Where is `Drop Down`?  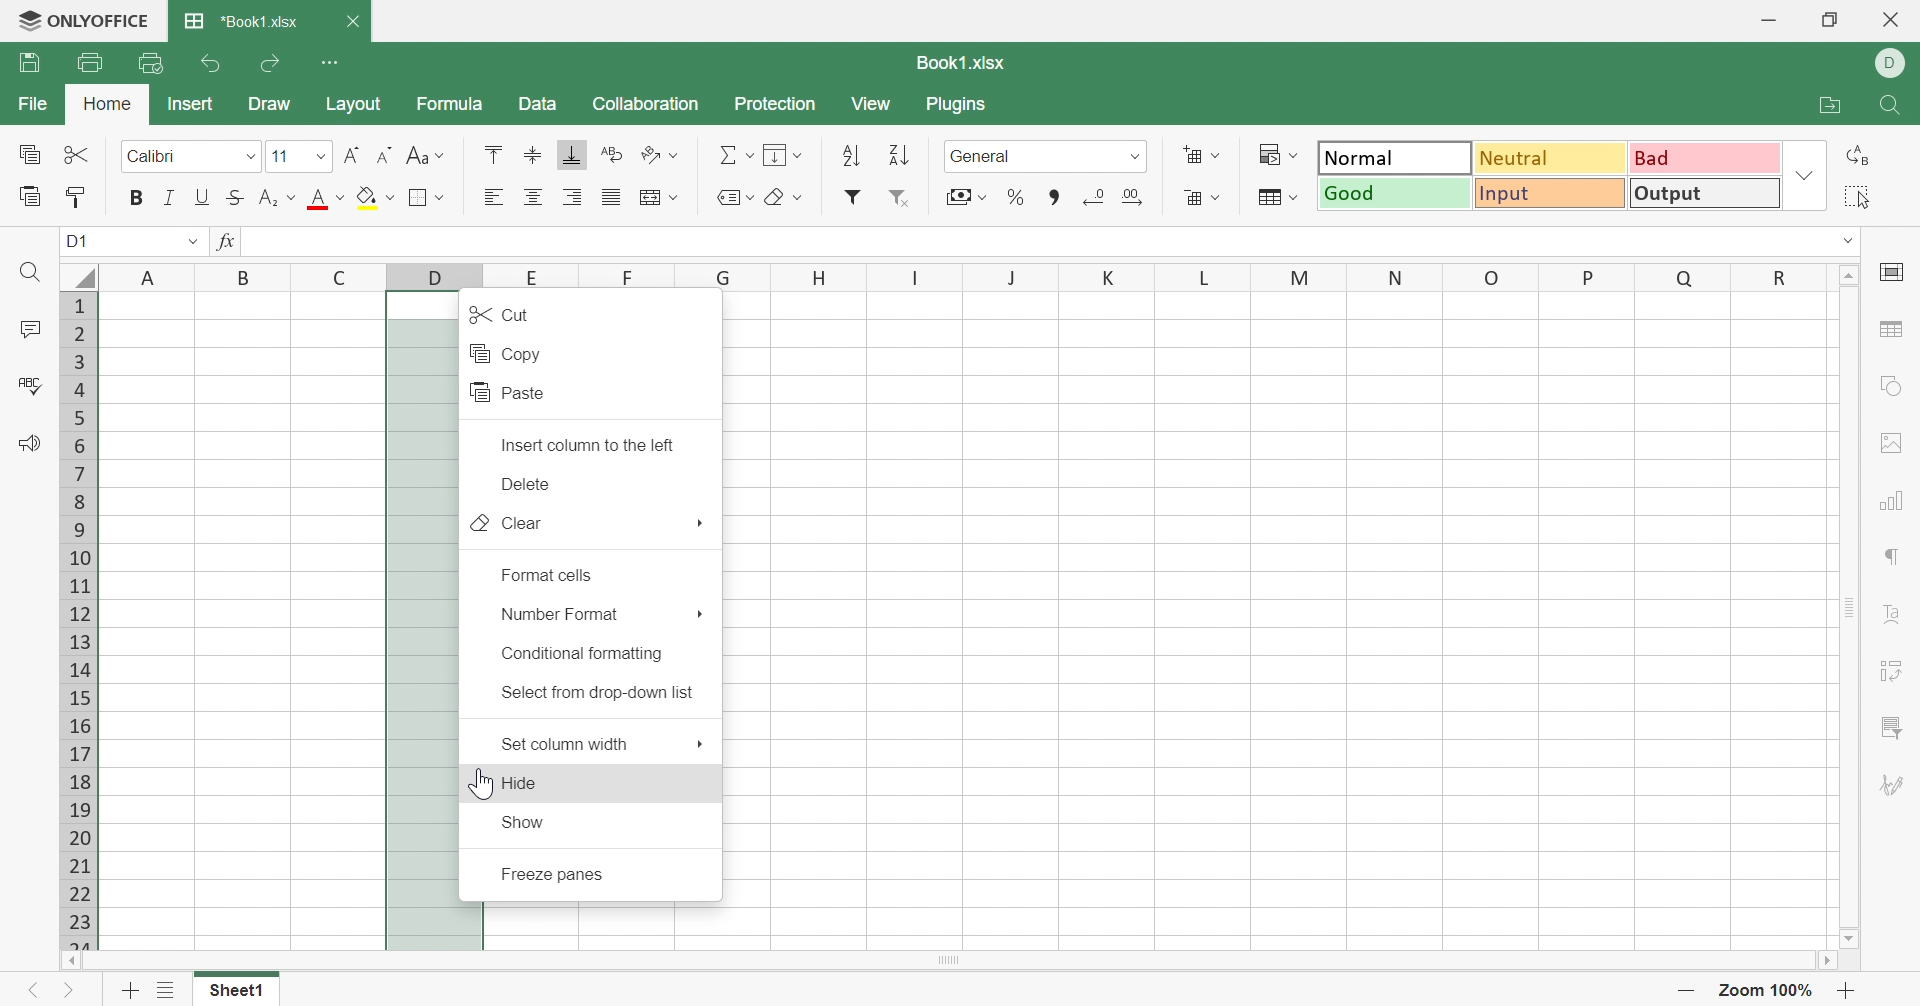
Drop Down is located at coordinates (1215, 198).